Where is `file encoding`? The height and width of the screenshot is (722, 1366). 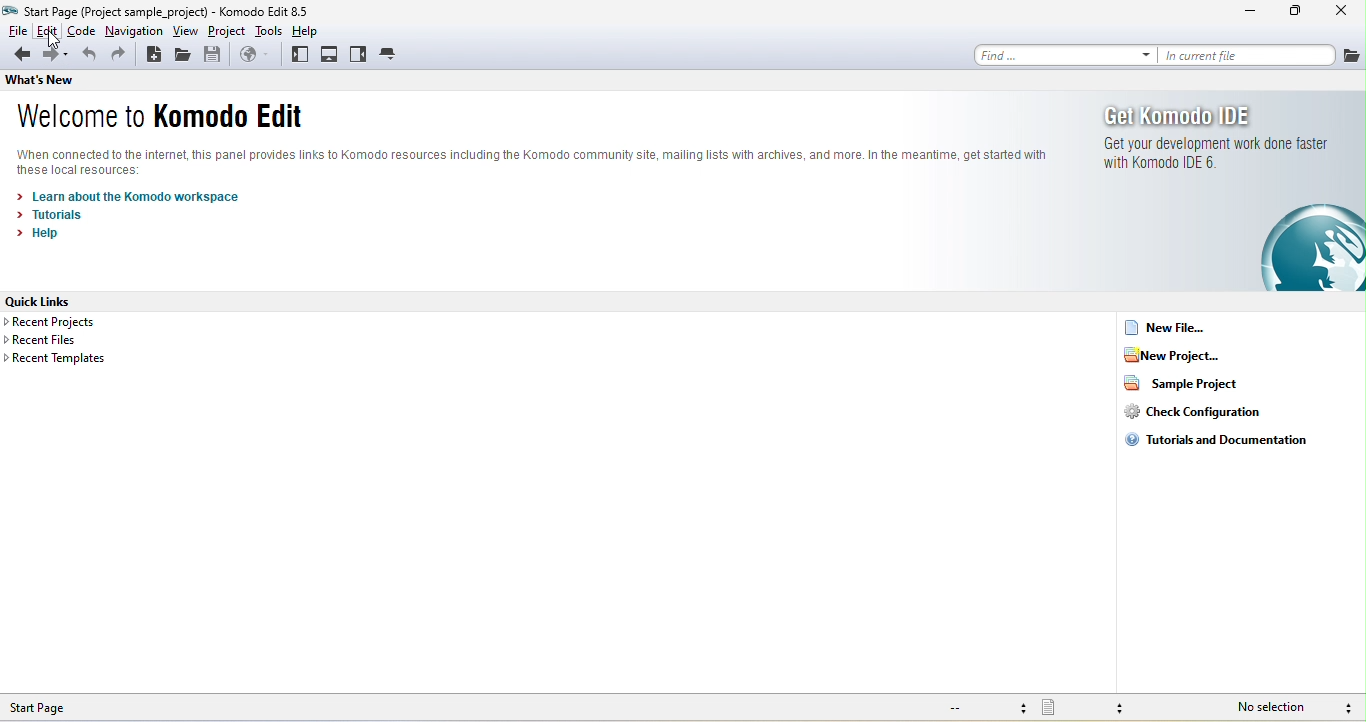 file encoding is located at coordinates (987, 708).